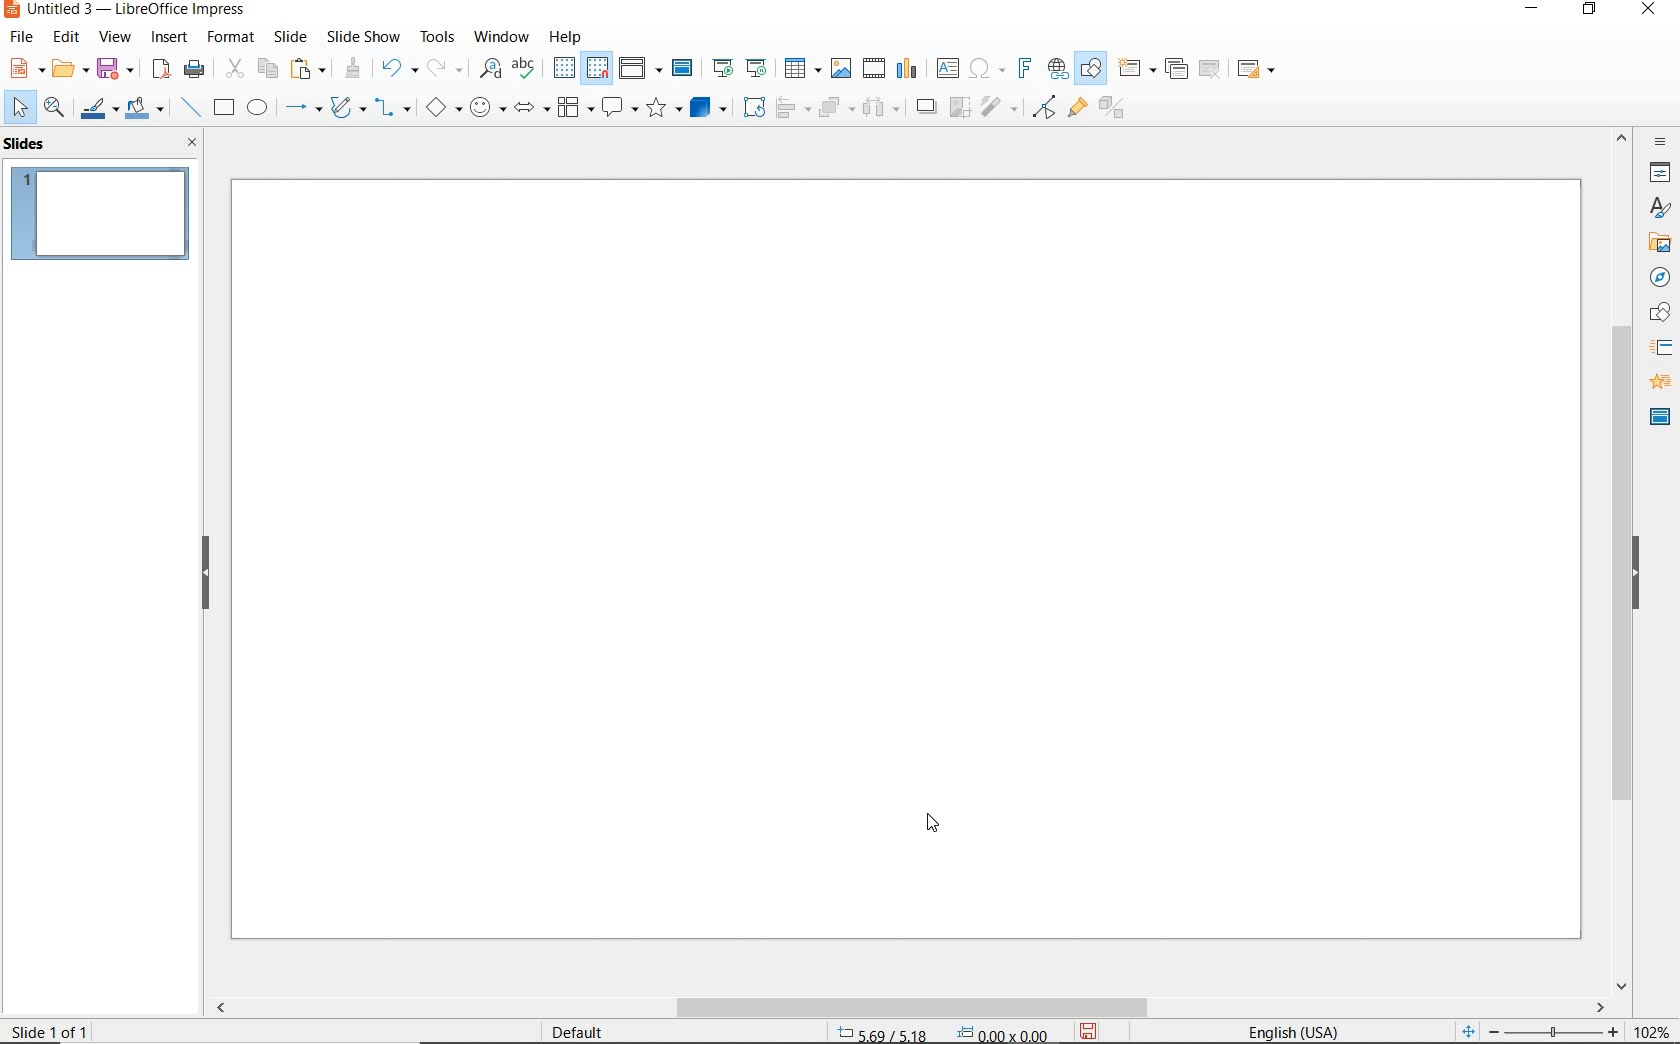 This screenshot has width=1680, height=1044. Describe the element at coordinates (1056, 67) in the screenshot. I see `INSERT HYPERLINK` at that location.